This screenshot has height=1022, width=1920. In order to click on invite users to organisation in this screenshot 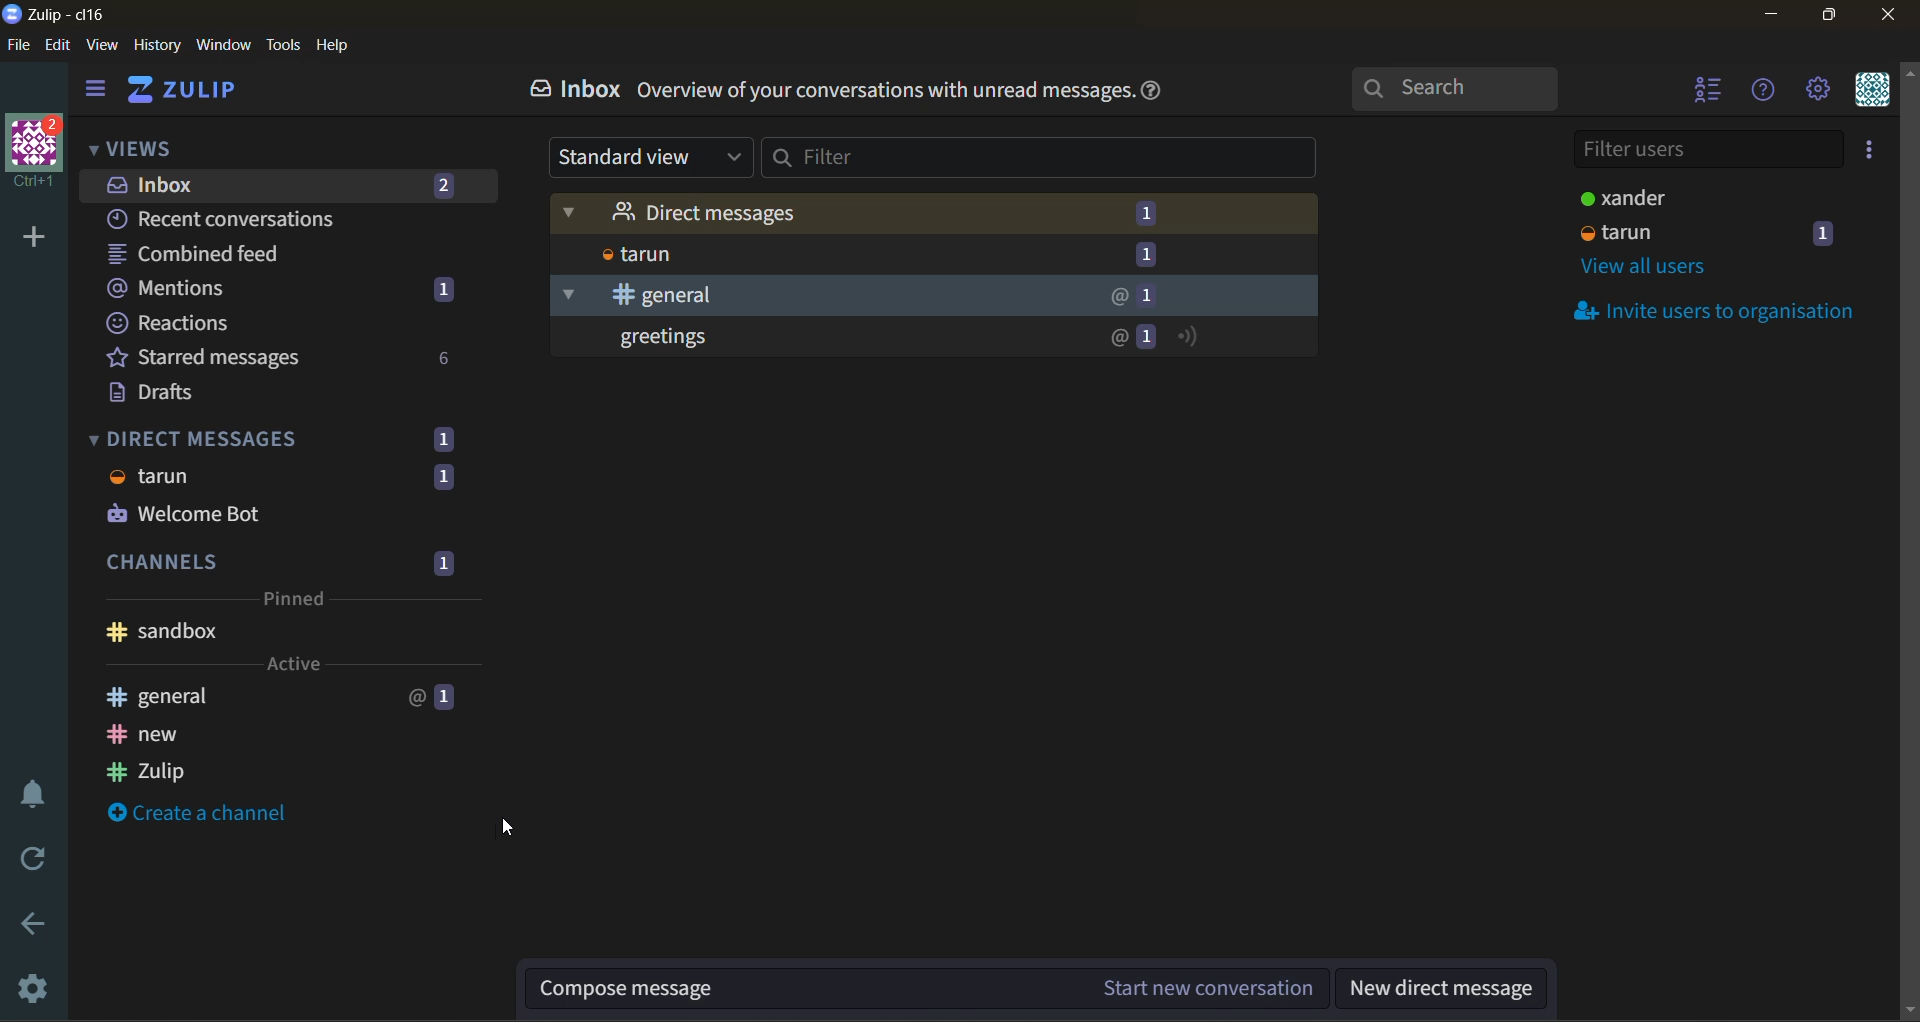, I will do `click(1865, 153)`.